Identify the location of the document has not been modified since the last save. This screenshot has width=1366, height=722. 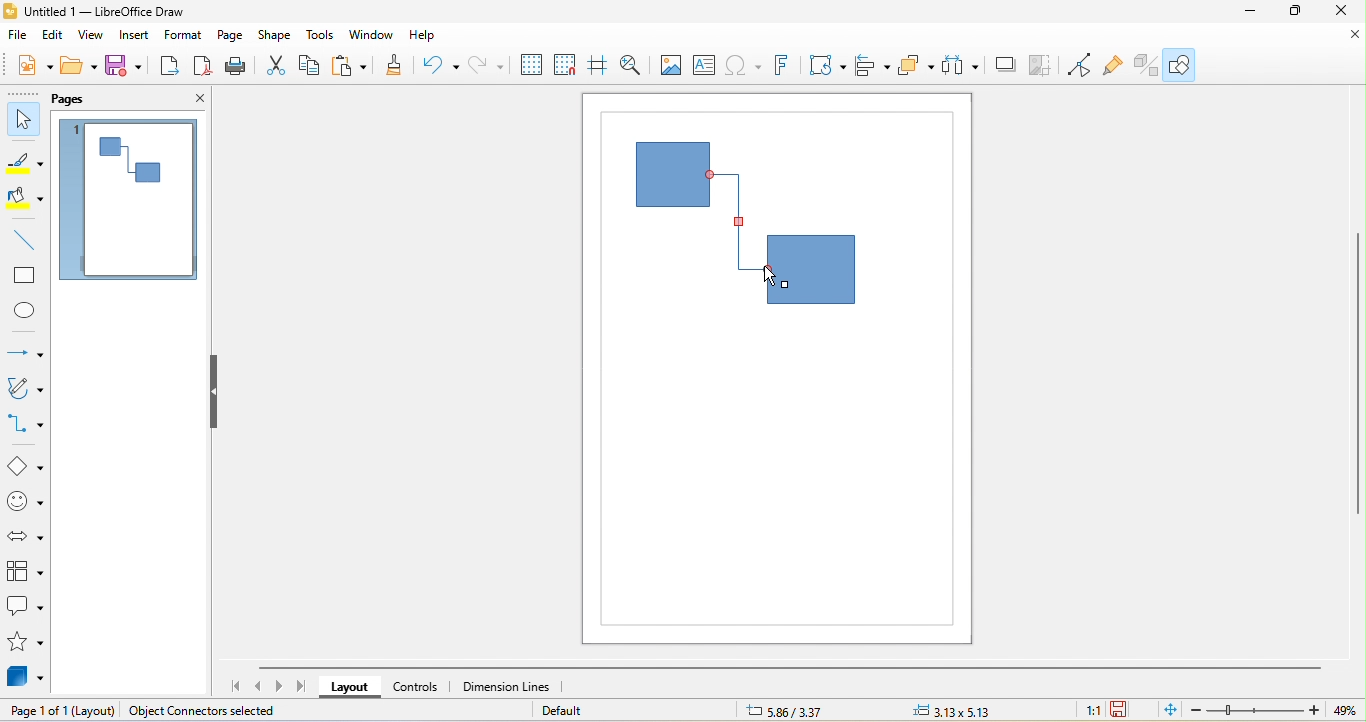
(1128, 710).